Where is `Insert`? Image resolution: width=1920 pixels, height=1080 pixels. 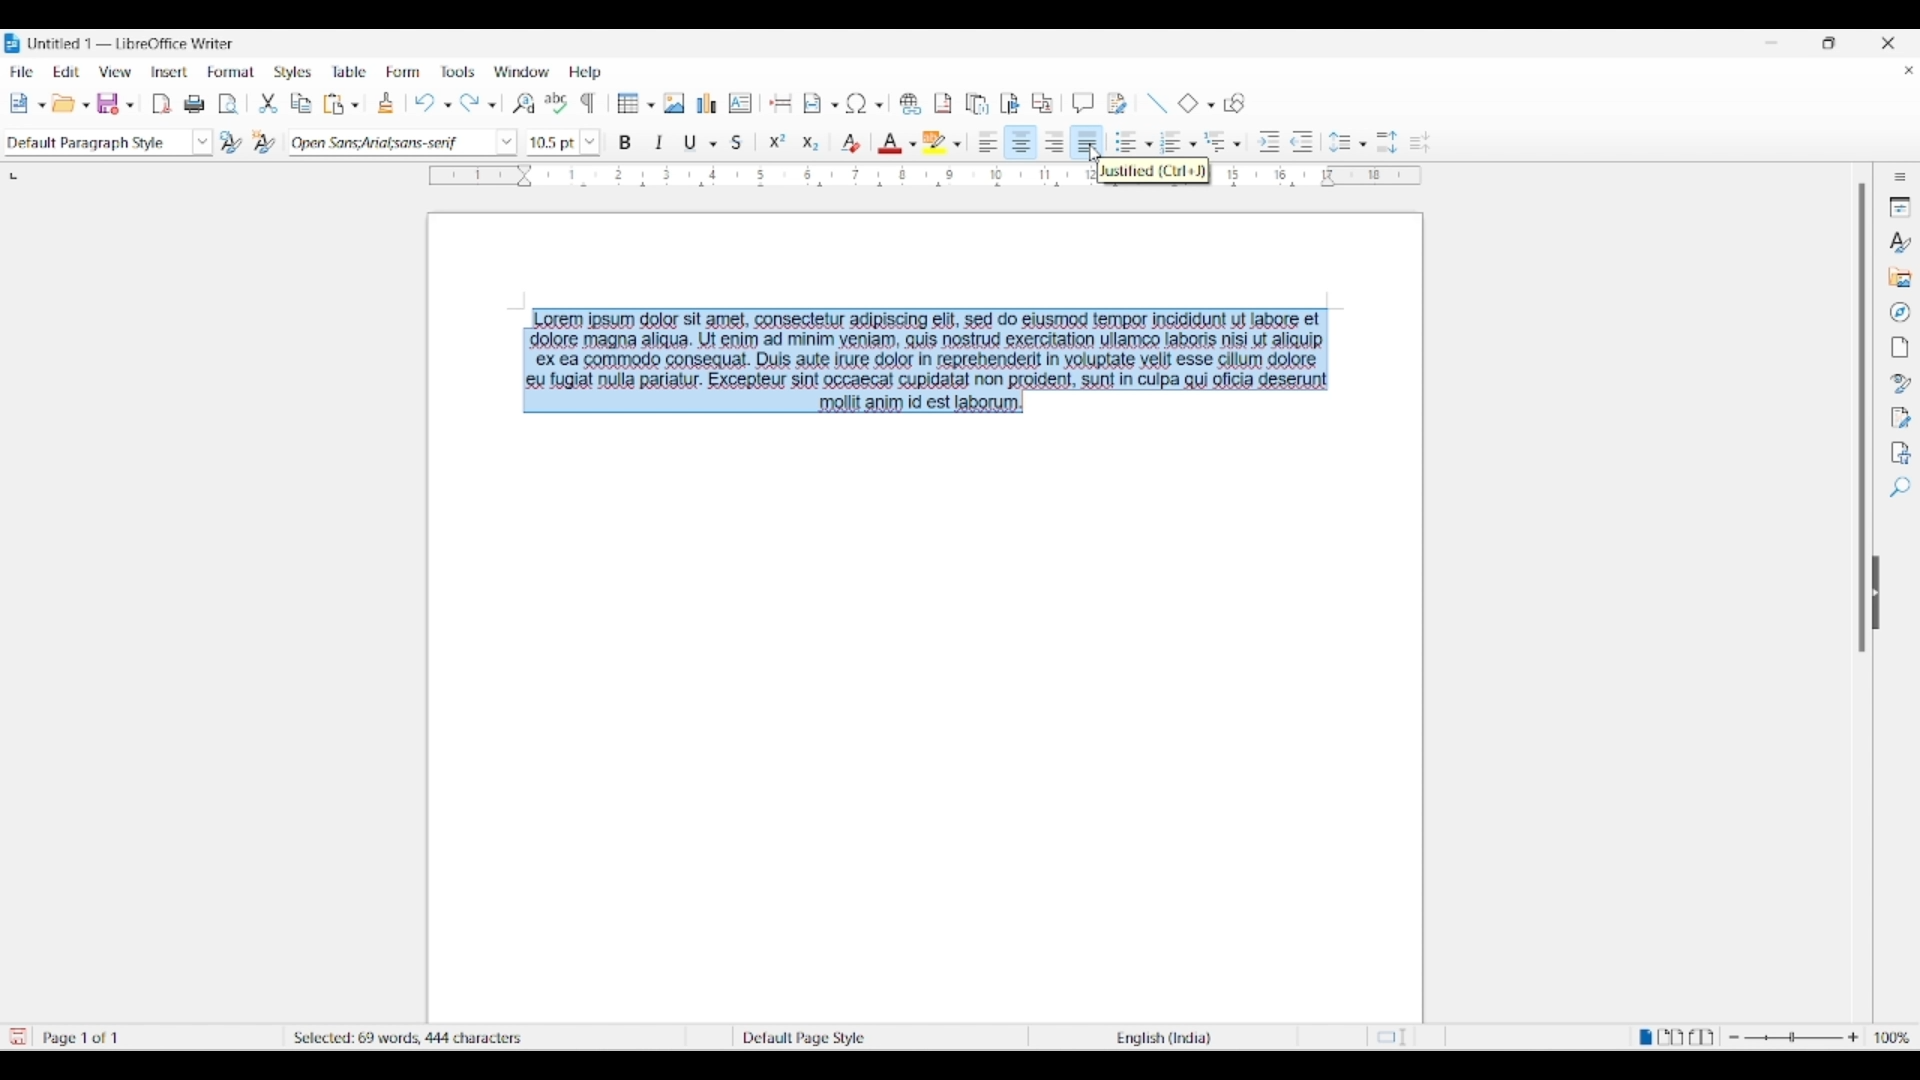 Insert is located at coordinates (170, 71).